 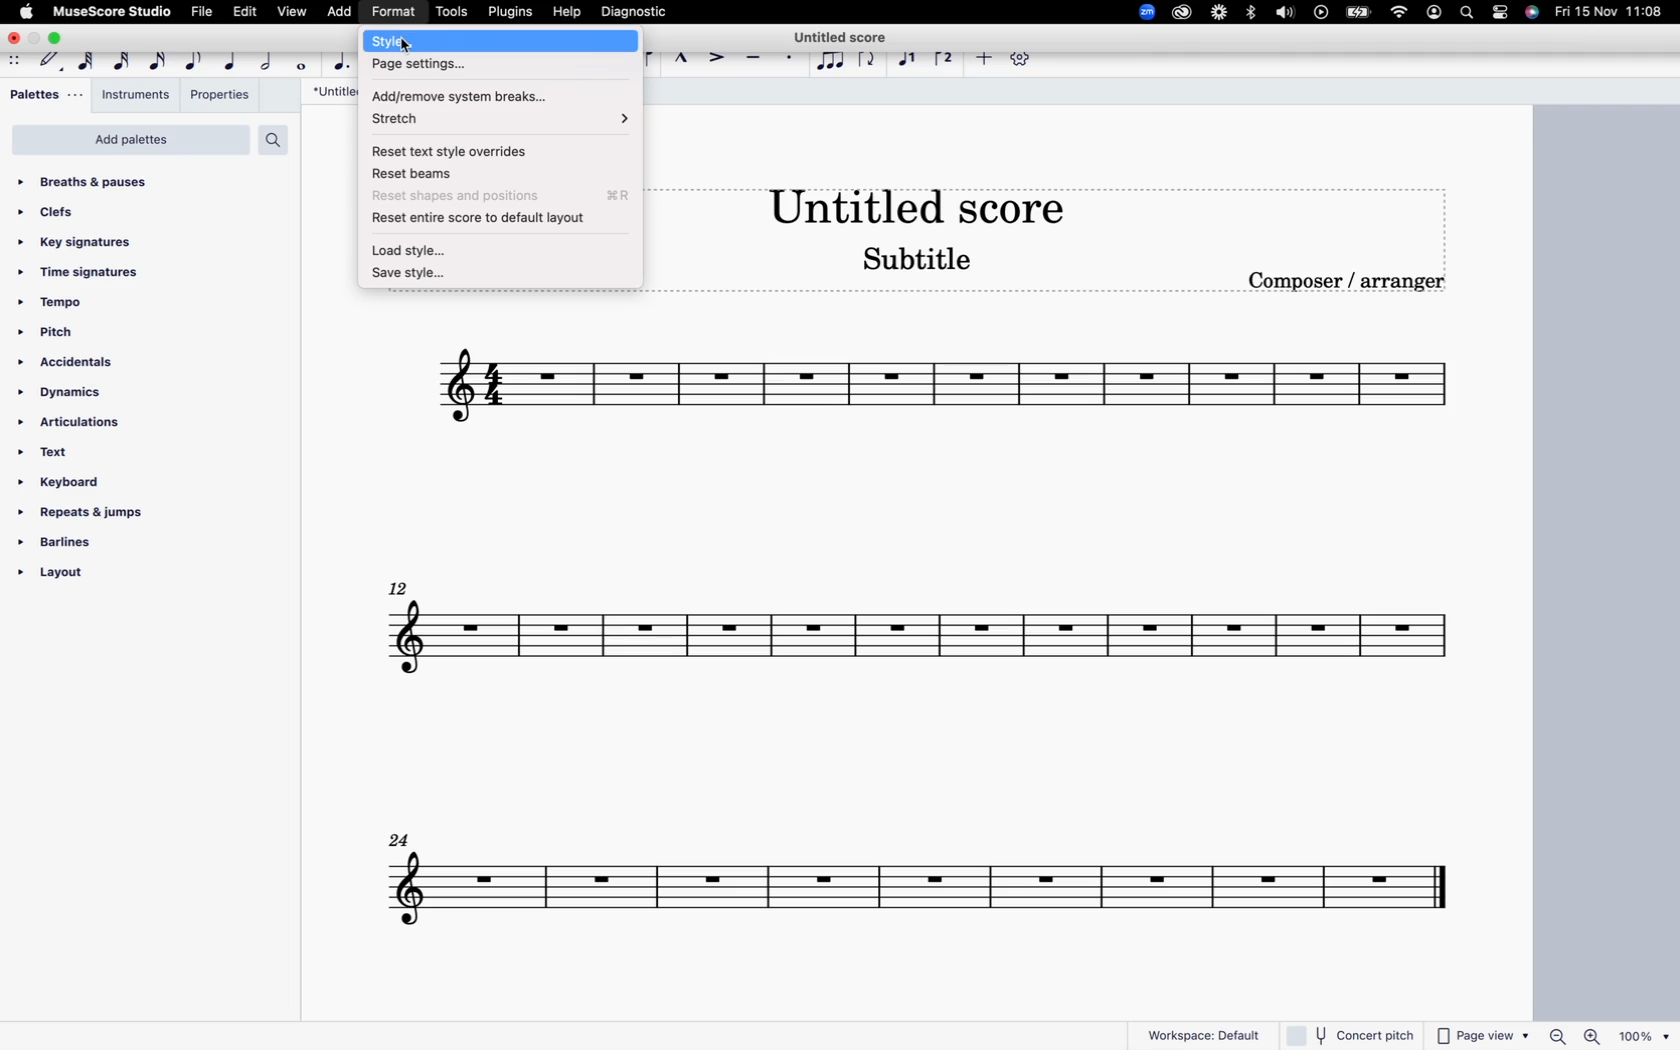 What do you see at coordinates (497, 41) in the screenshot?
I see `style` at bounding box center [497, 41].